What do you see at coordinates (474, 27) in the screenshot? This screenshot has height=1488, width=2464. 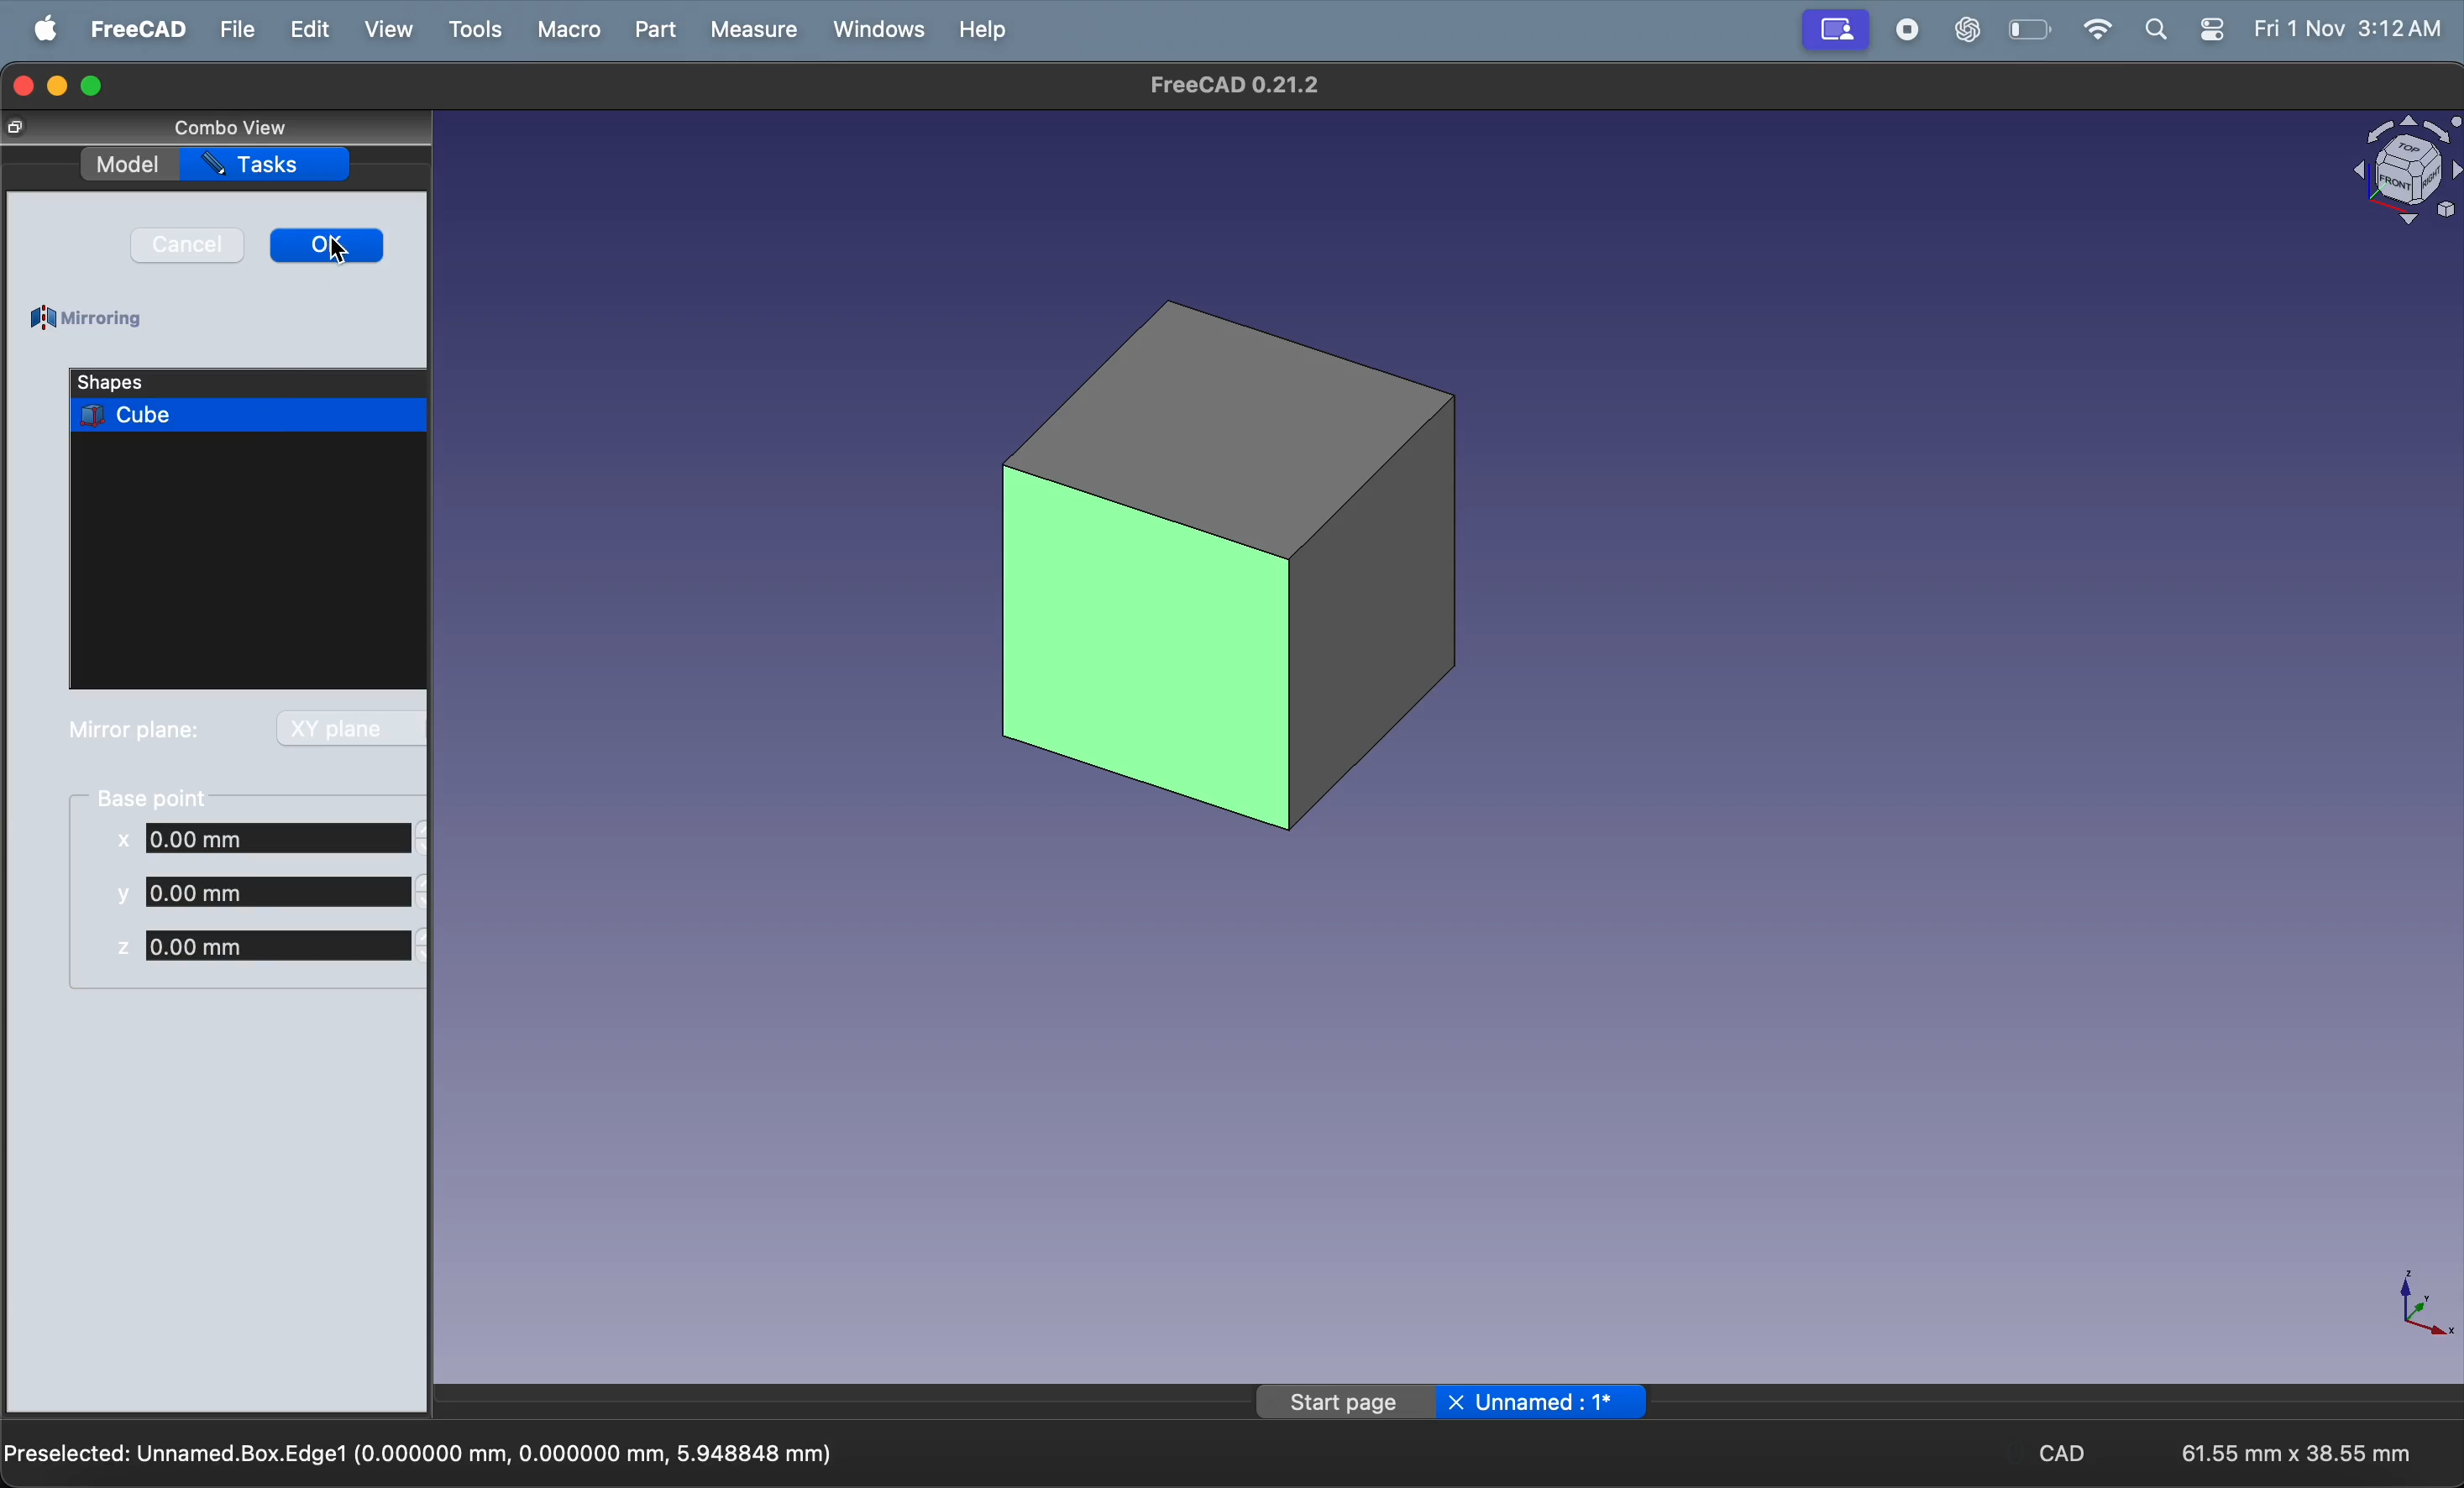 I see `tools` at bounding box center [474, 27].